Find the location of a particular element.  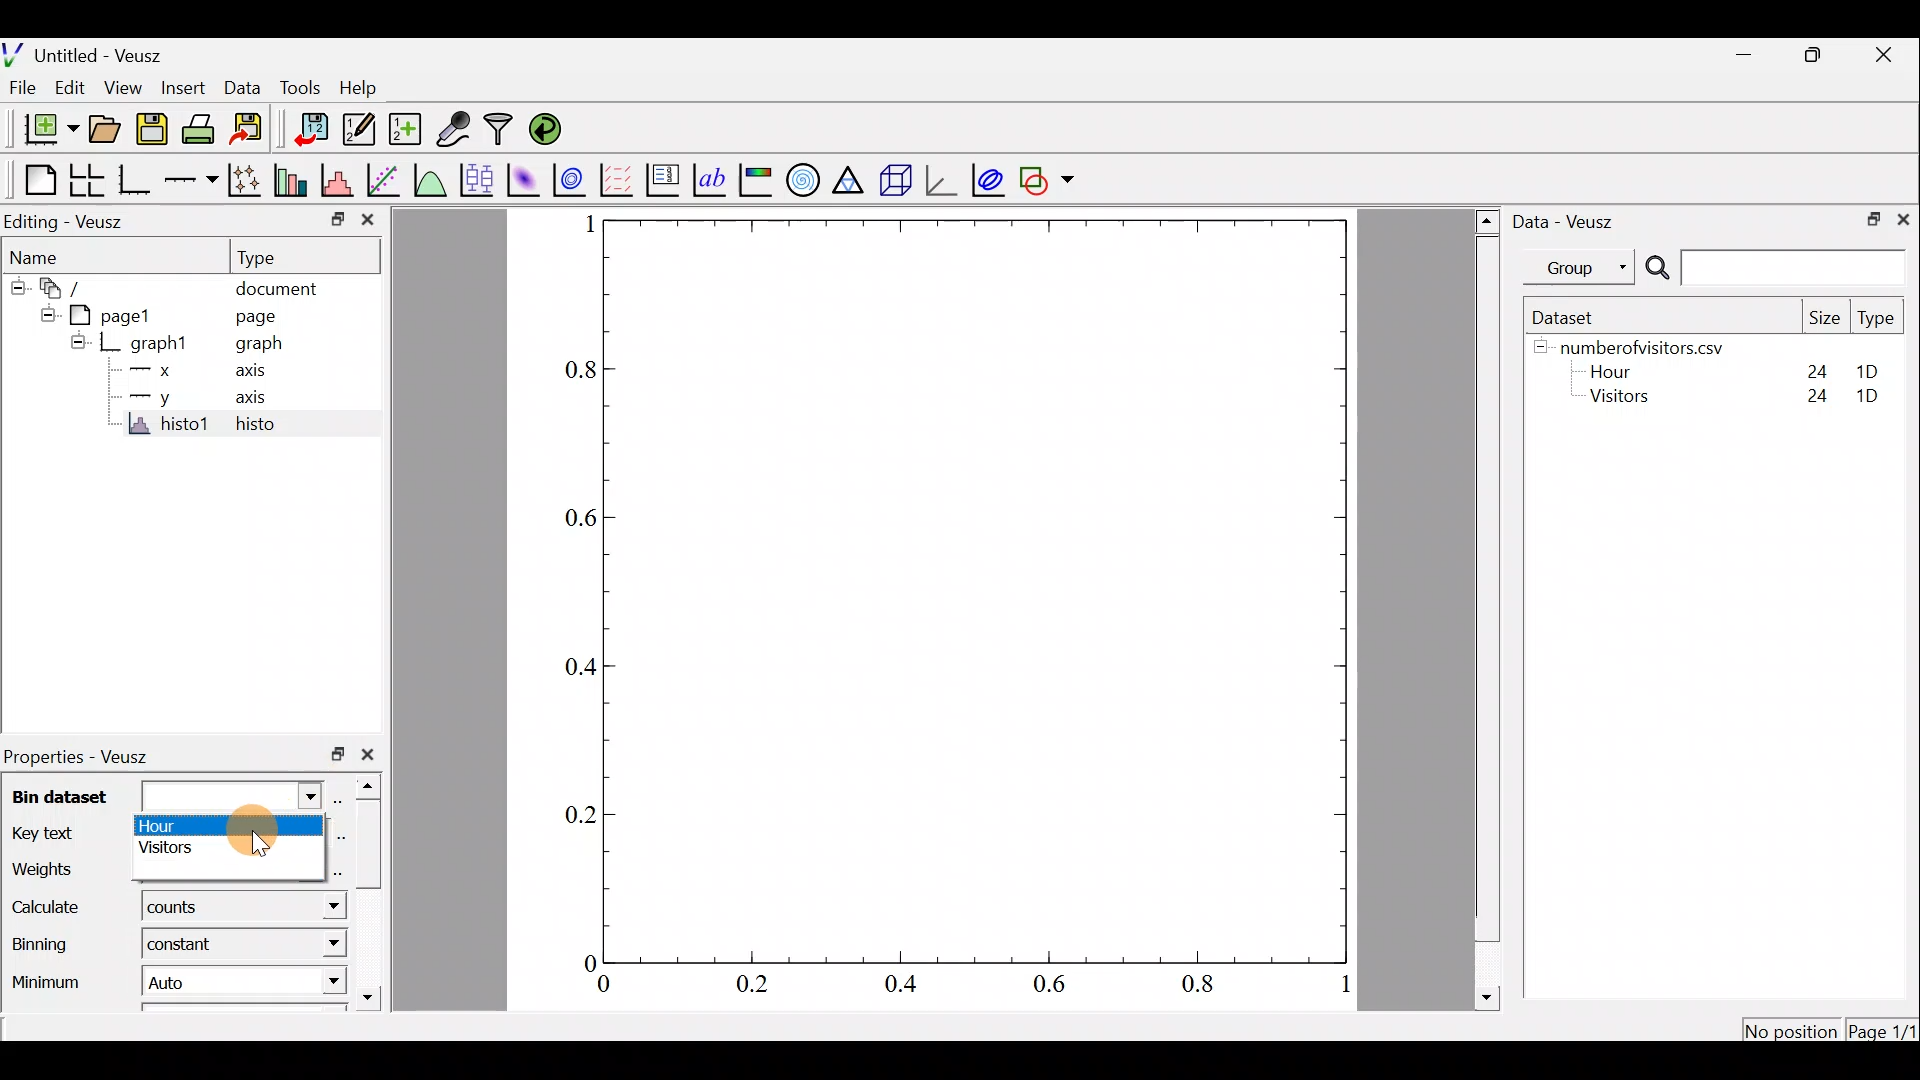

restore down is located at coordinates (334, 754).